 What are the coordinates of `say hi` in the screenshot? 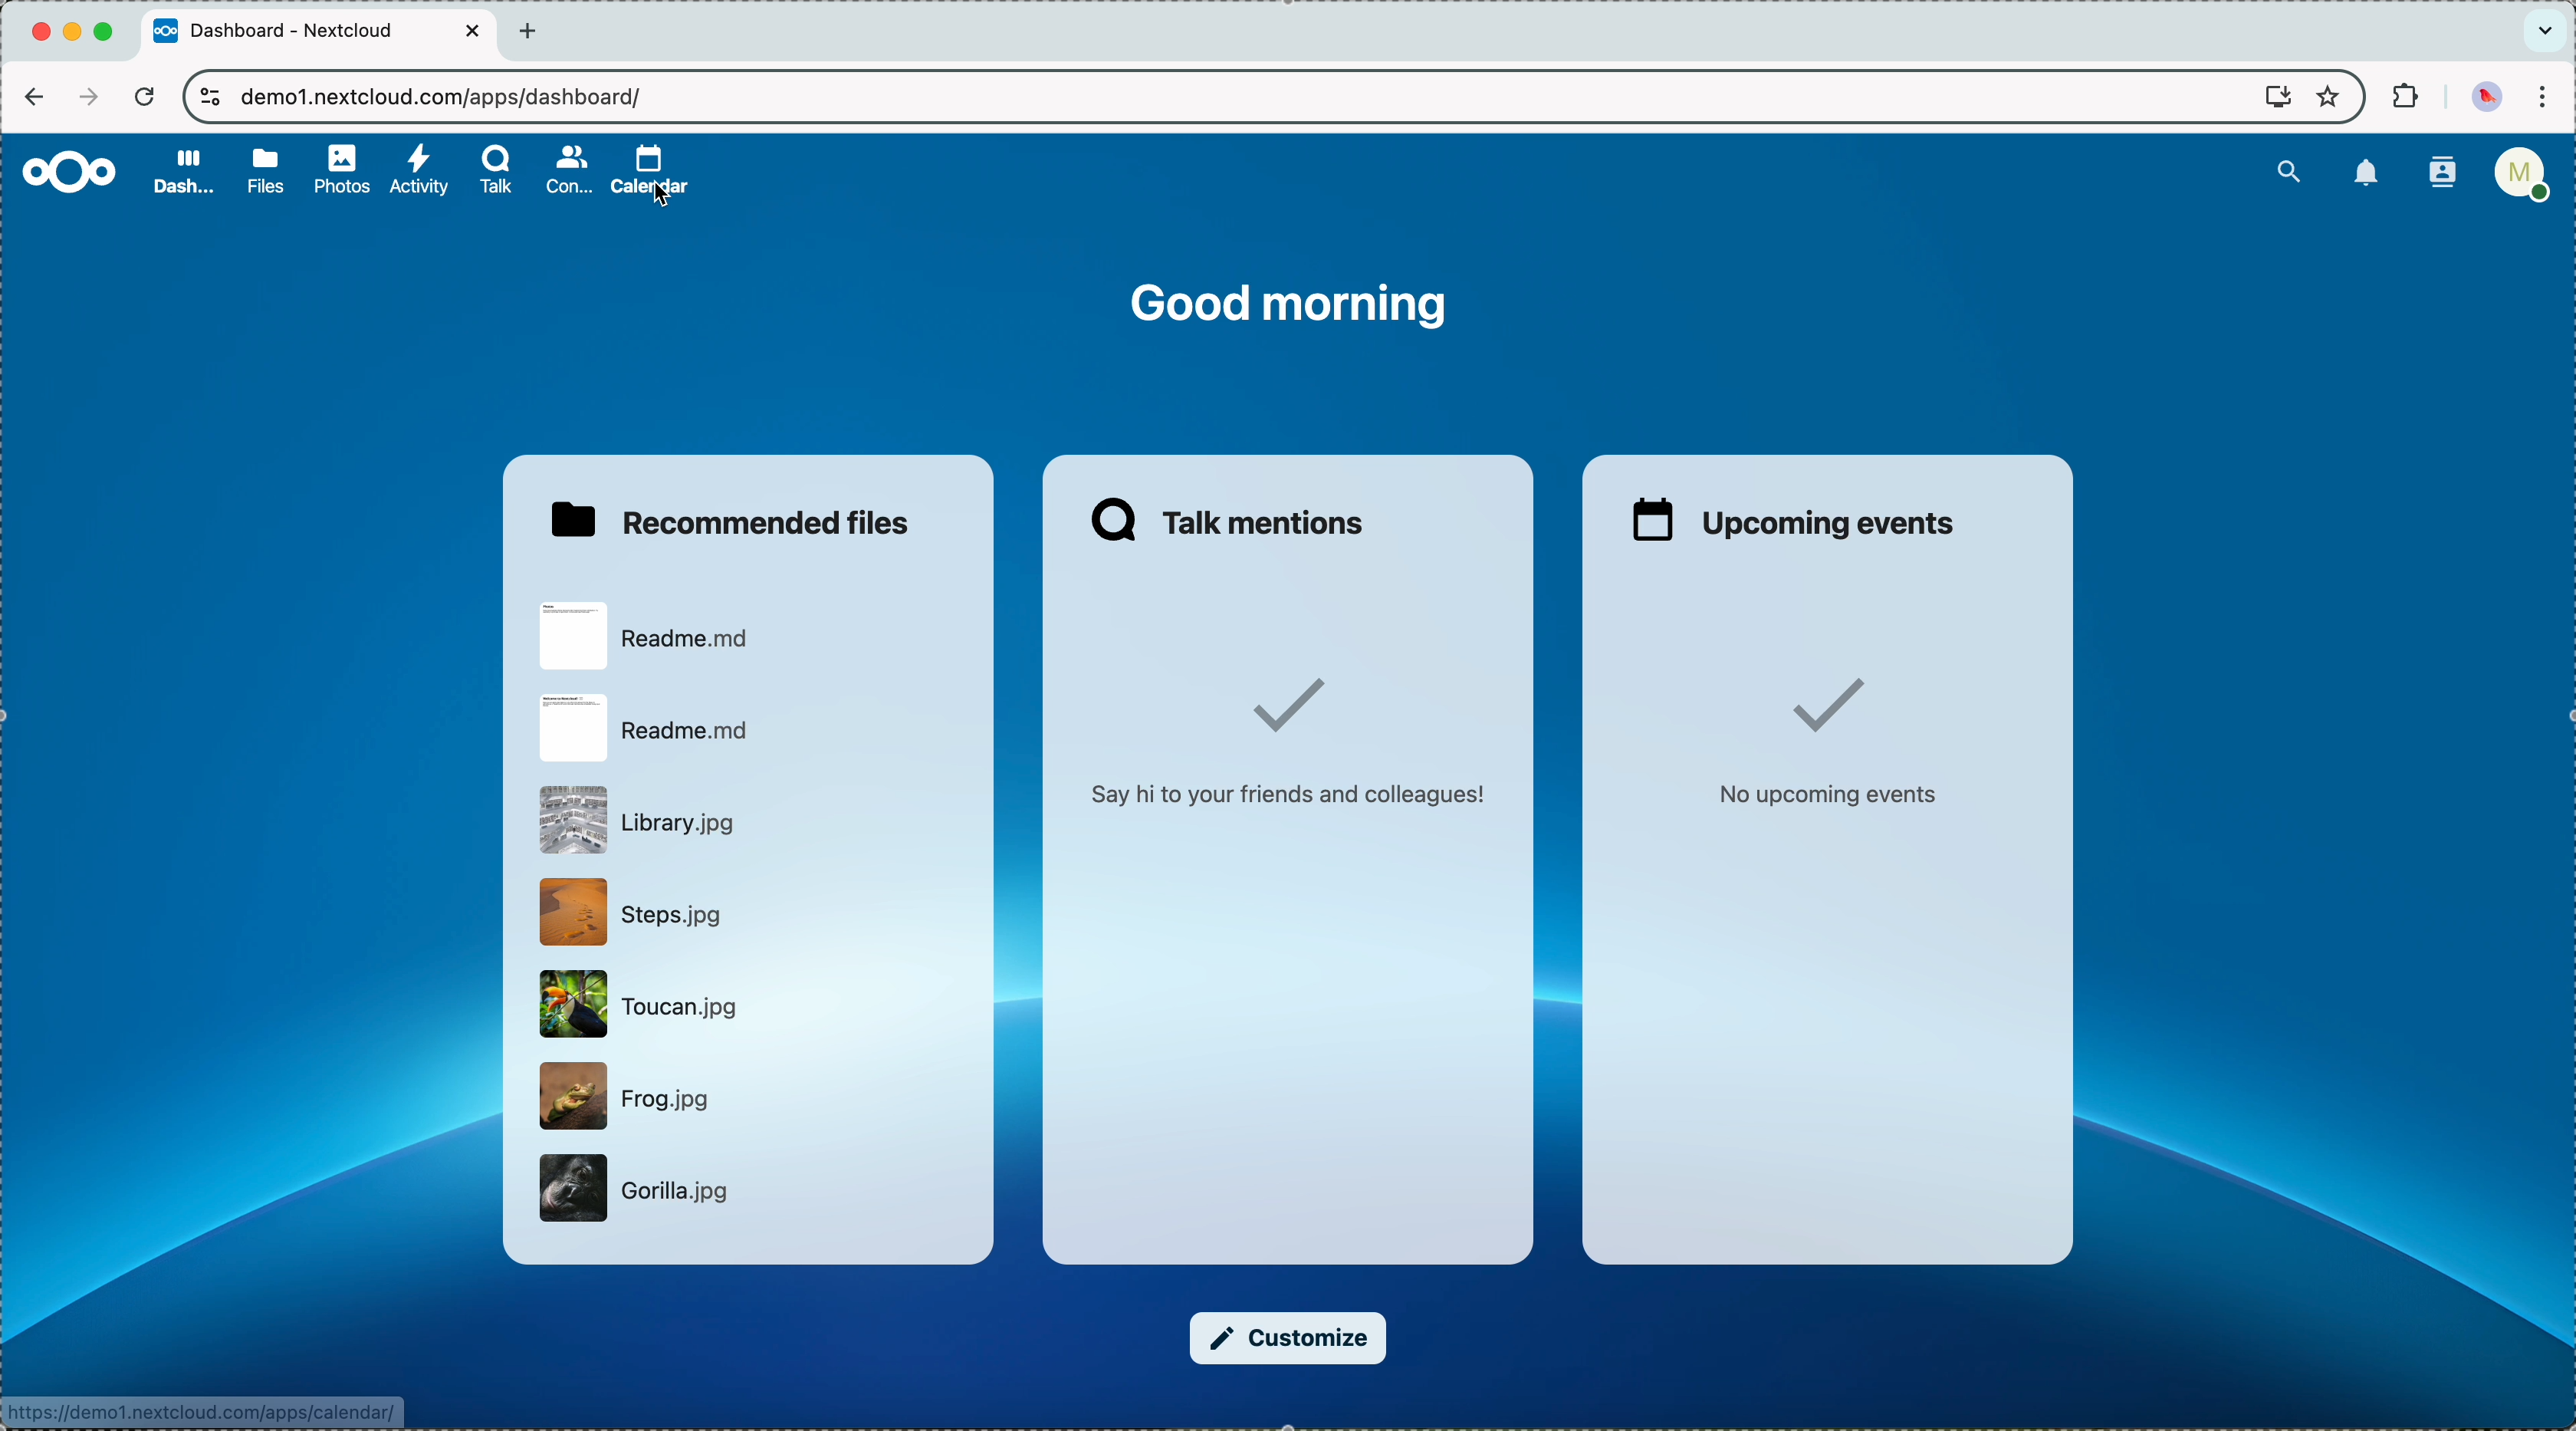 It's located at (1283, 747).